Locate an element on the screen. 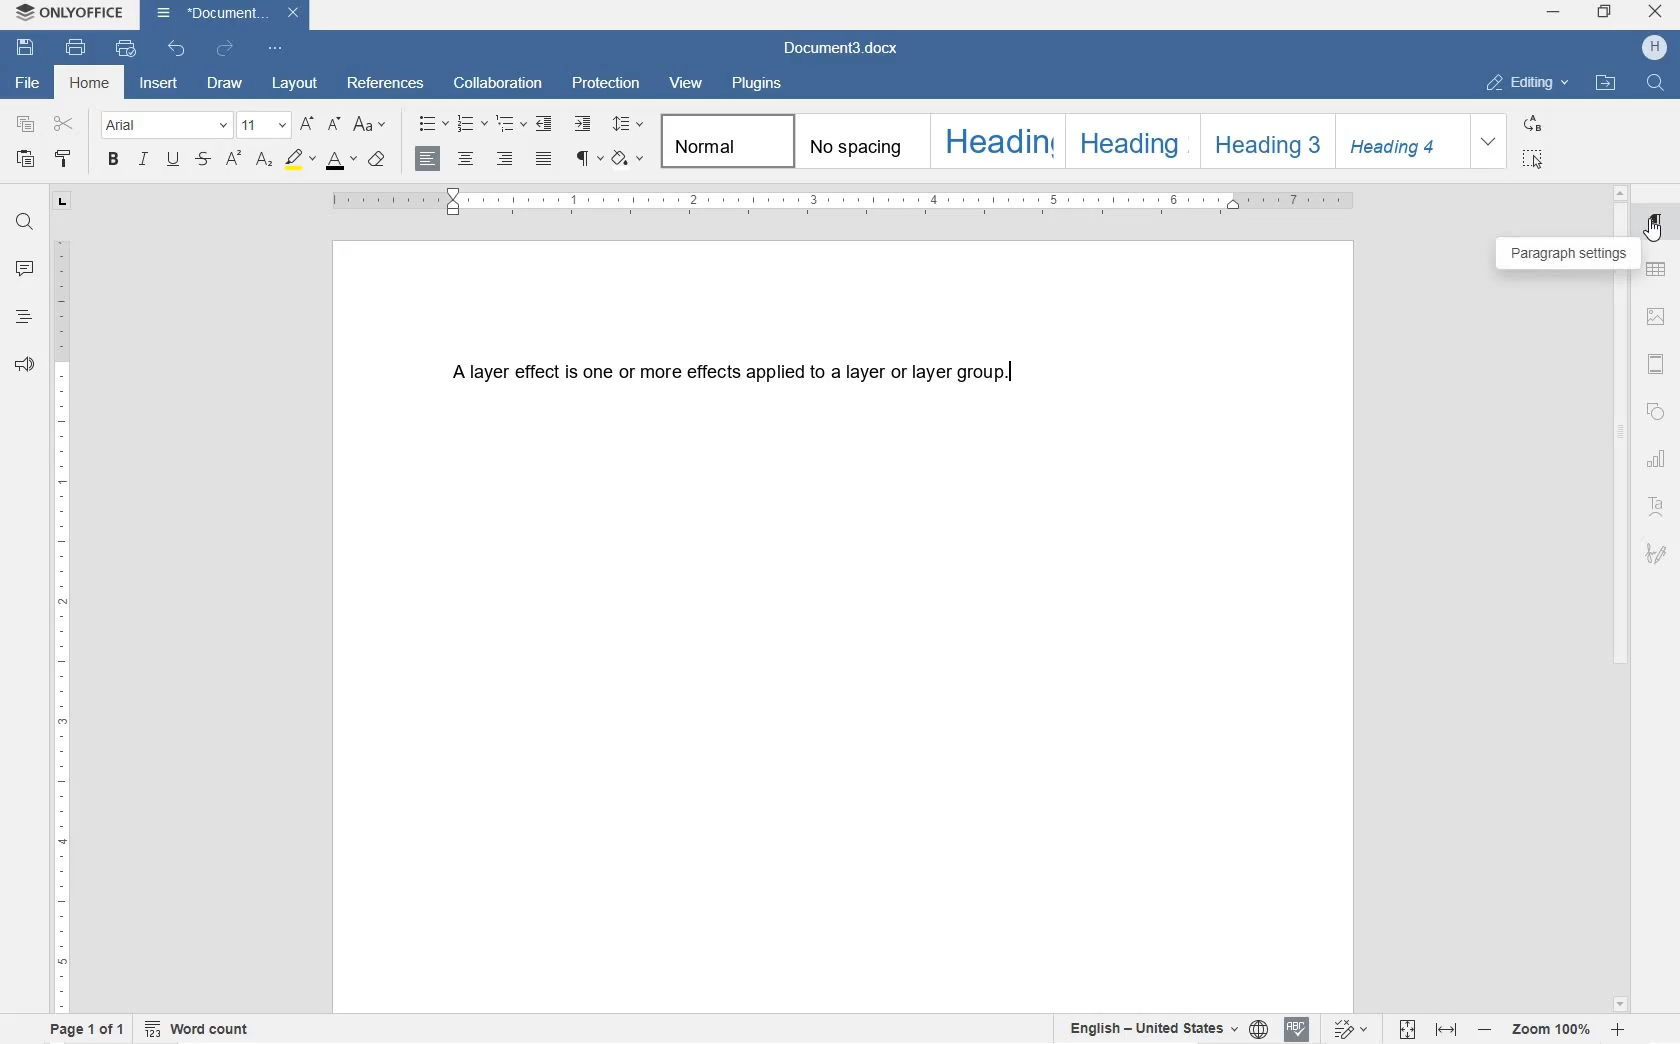 Image resolution: width=1680 pixels, height=1044 pixels. COPY STYLE is located at coordinates (64, 160).